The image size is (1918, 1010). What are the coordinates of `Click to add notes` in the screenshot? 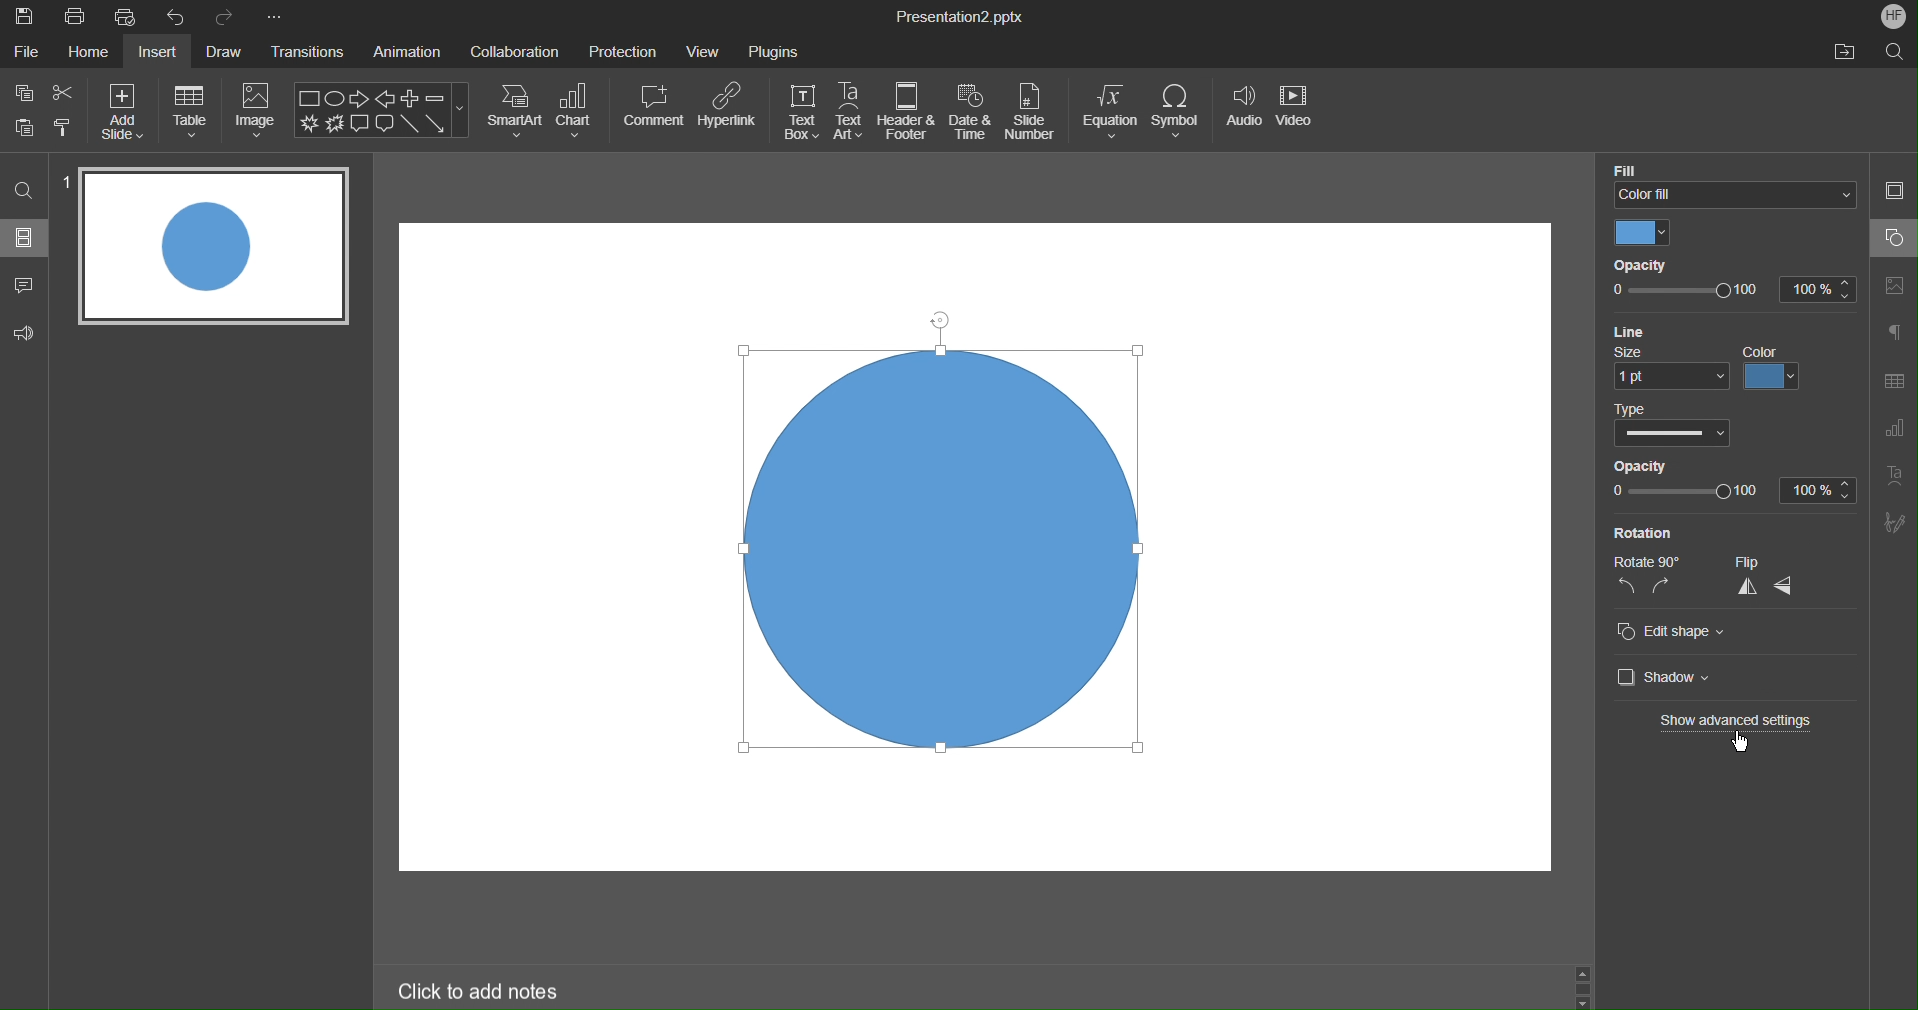 It's located at (484, 992).